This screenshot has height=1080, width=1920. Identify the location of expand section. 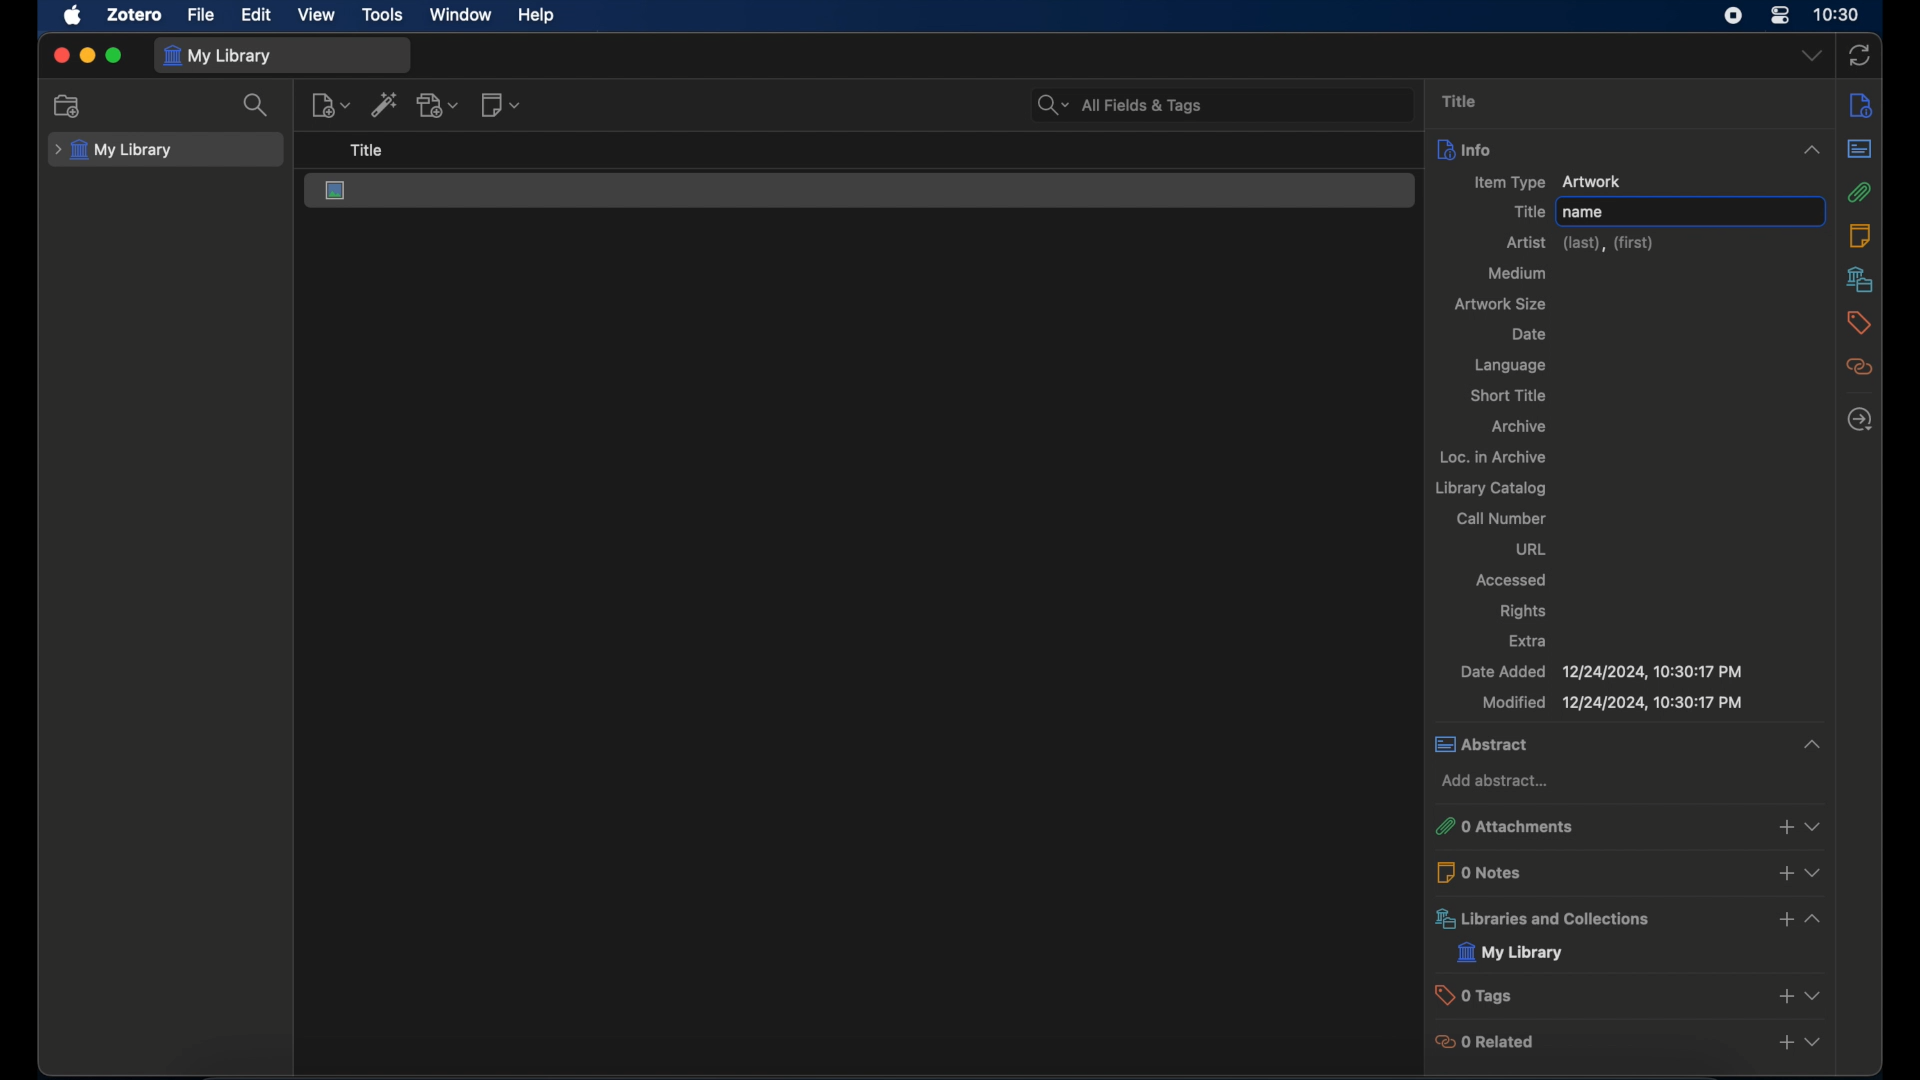
(1825, 879).